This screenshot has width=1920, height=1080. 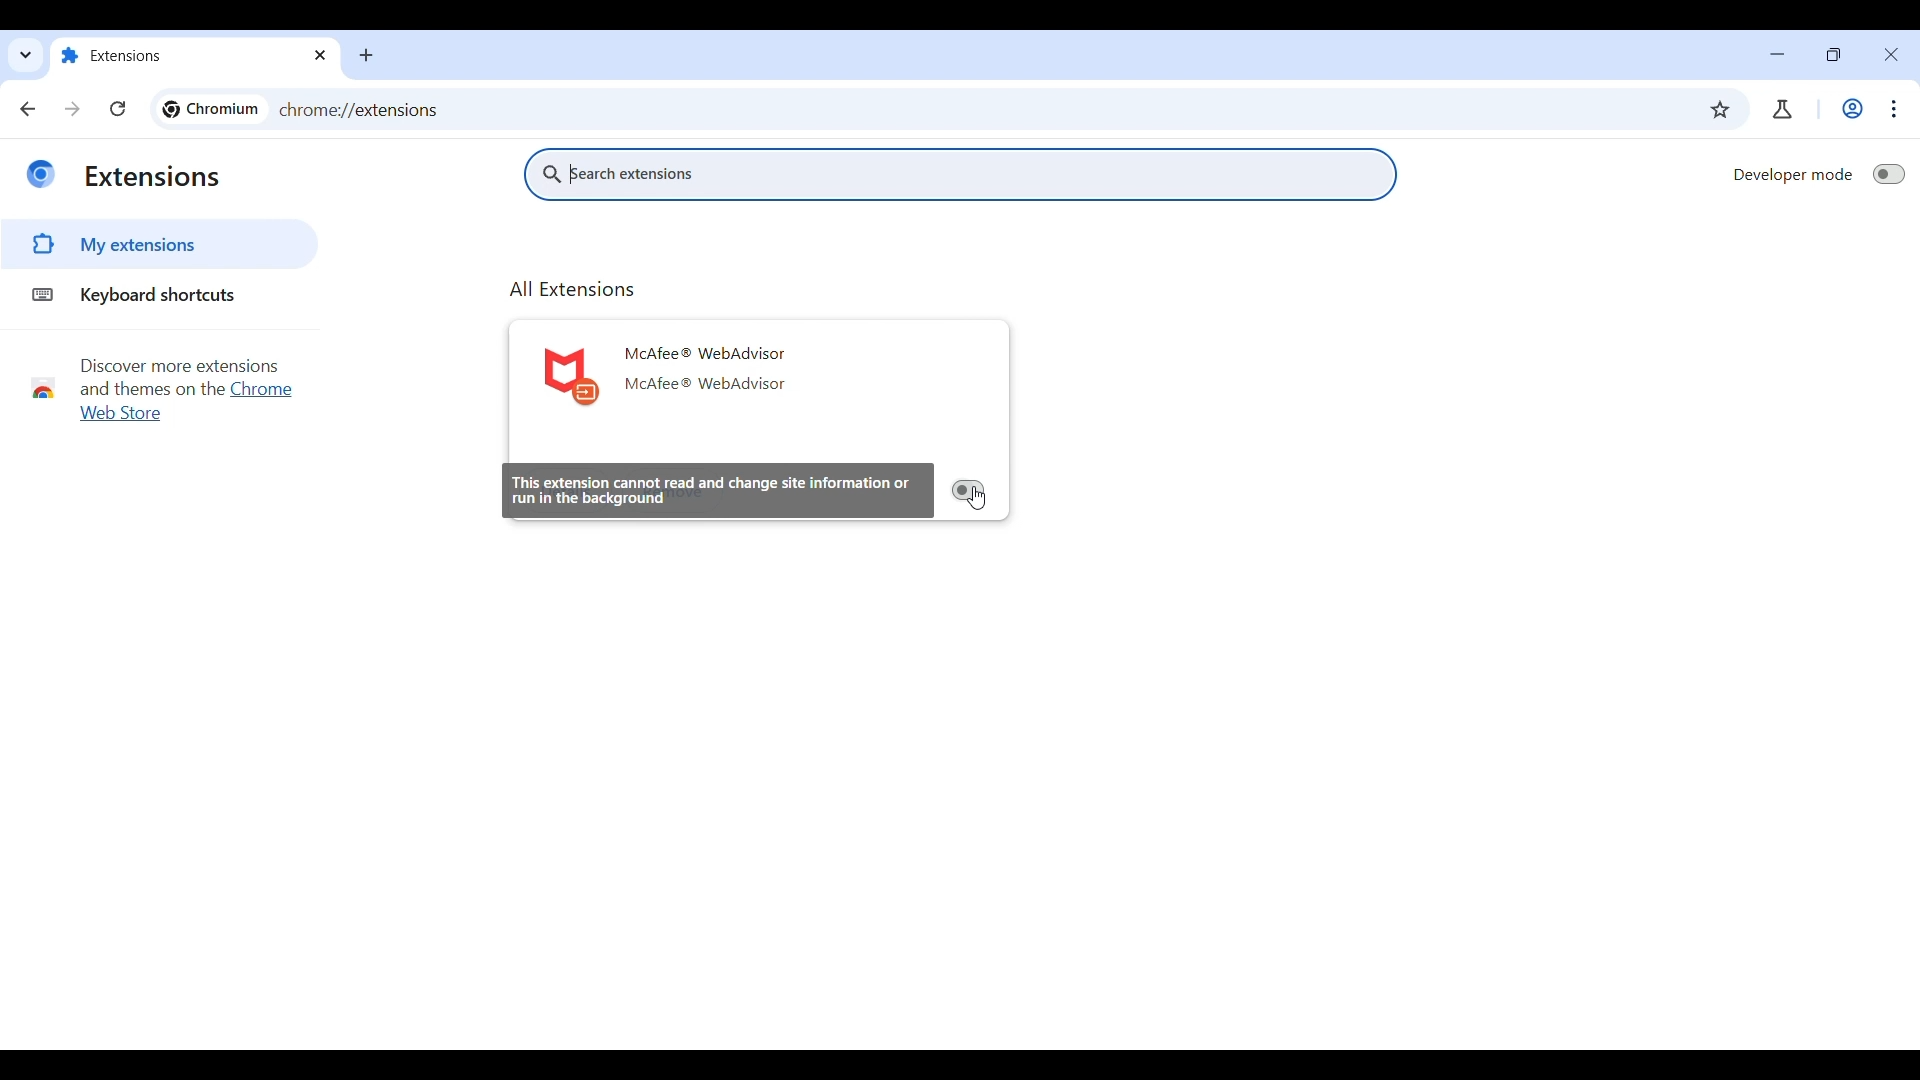 I want to click on Extensions, so click(x=152, y=177).